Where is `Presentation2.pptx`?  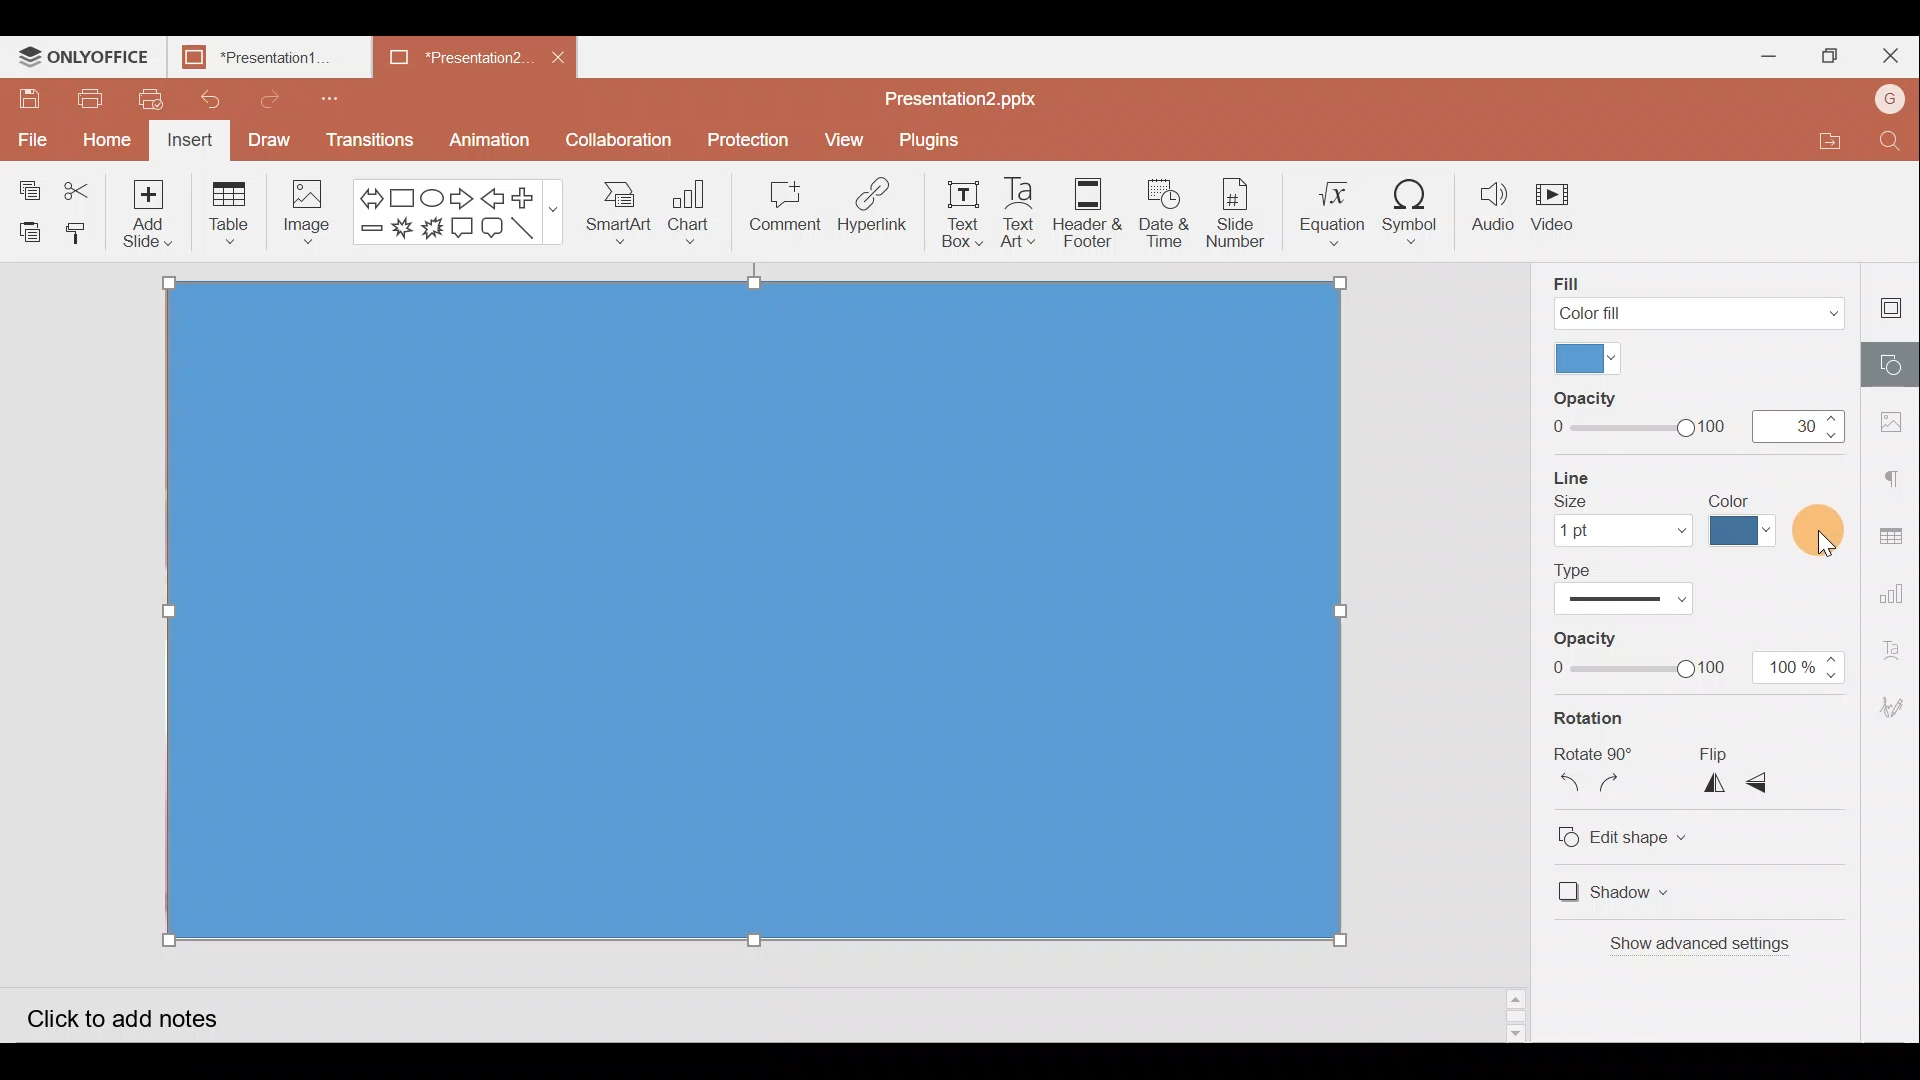 Presentation2.pptx is located at coordinates (976, 95).